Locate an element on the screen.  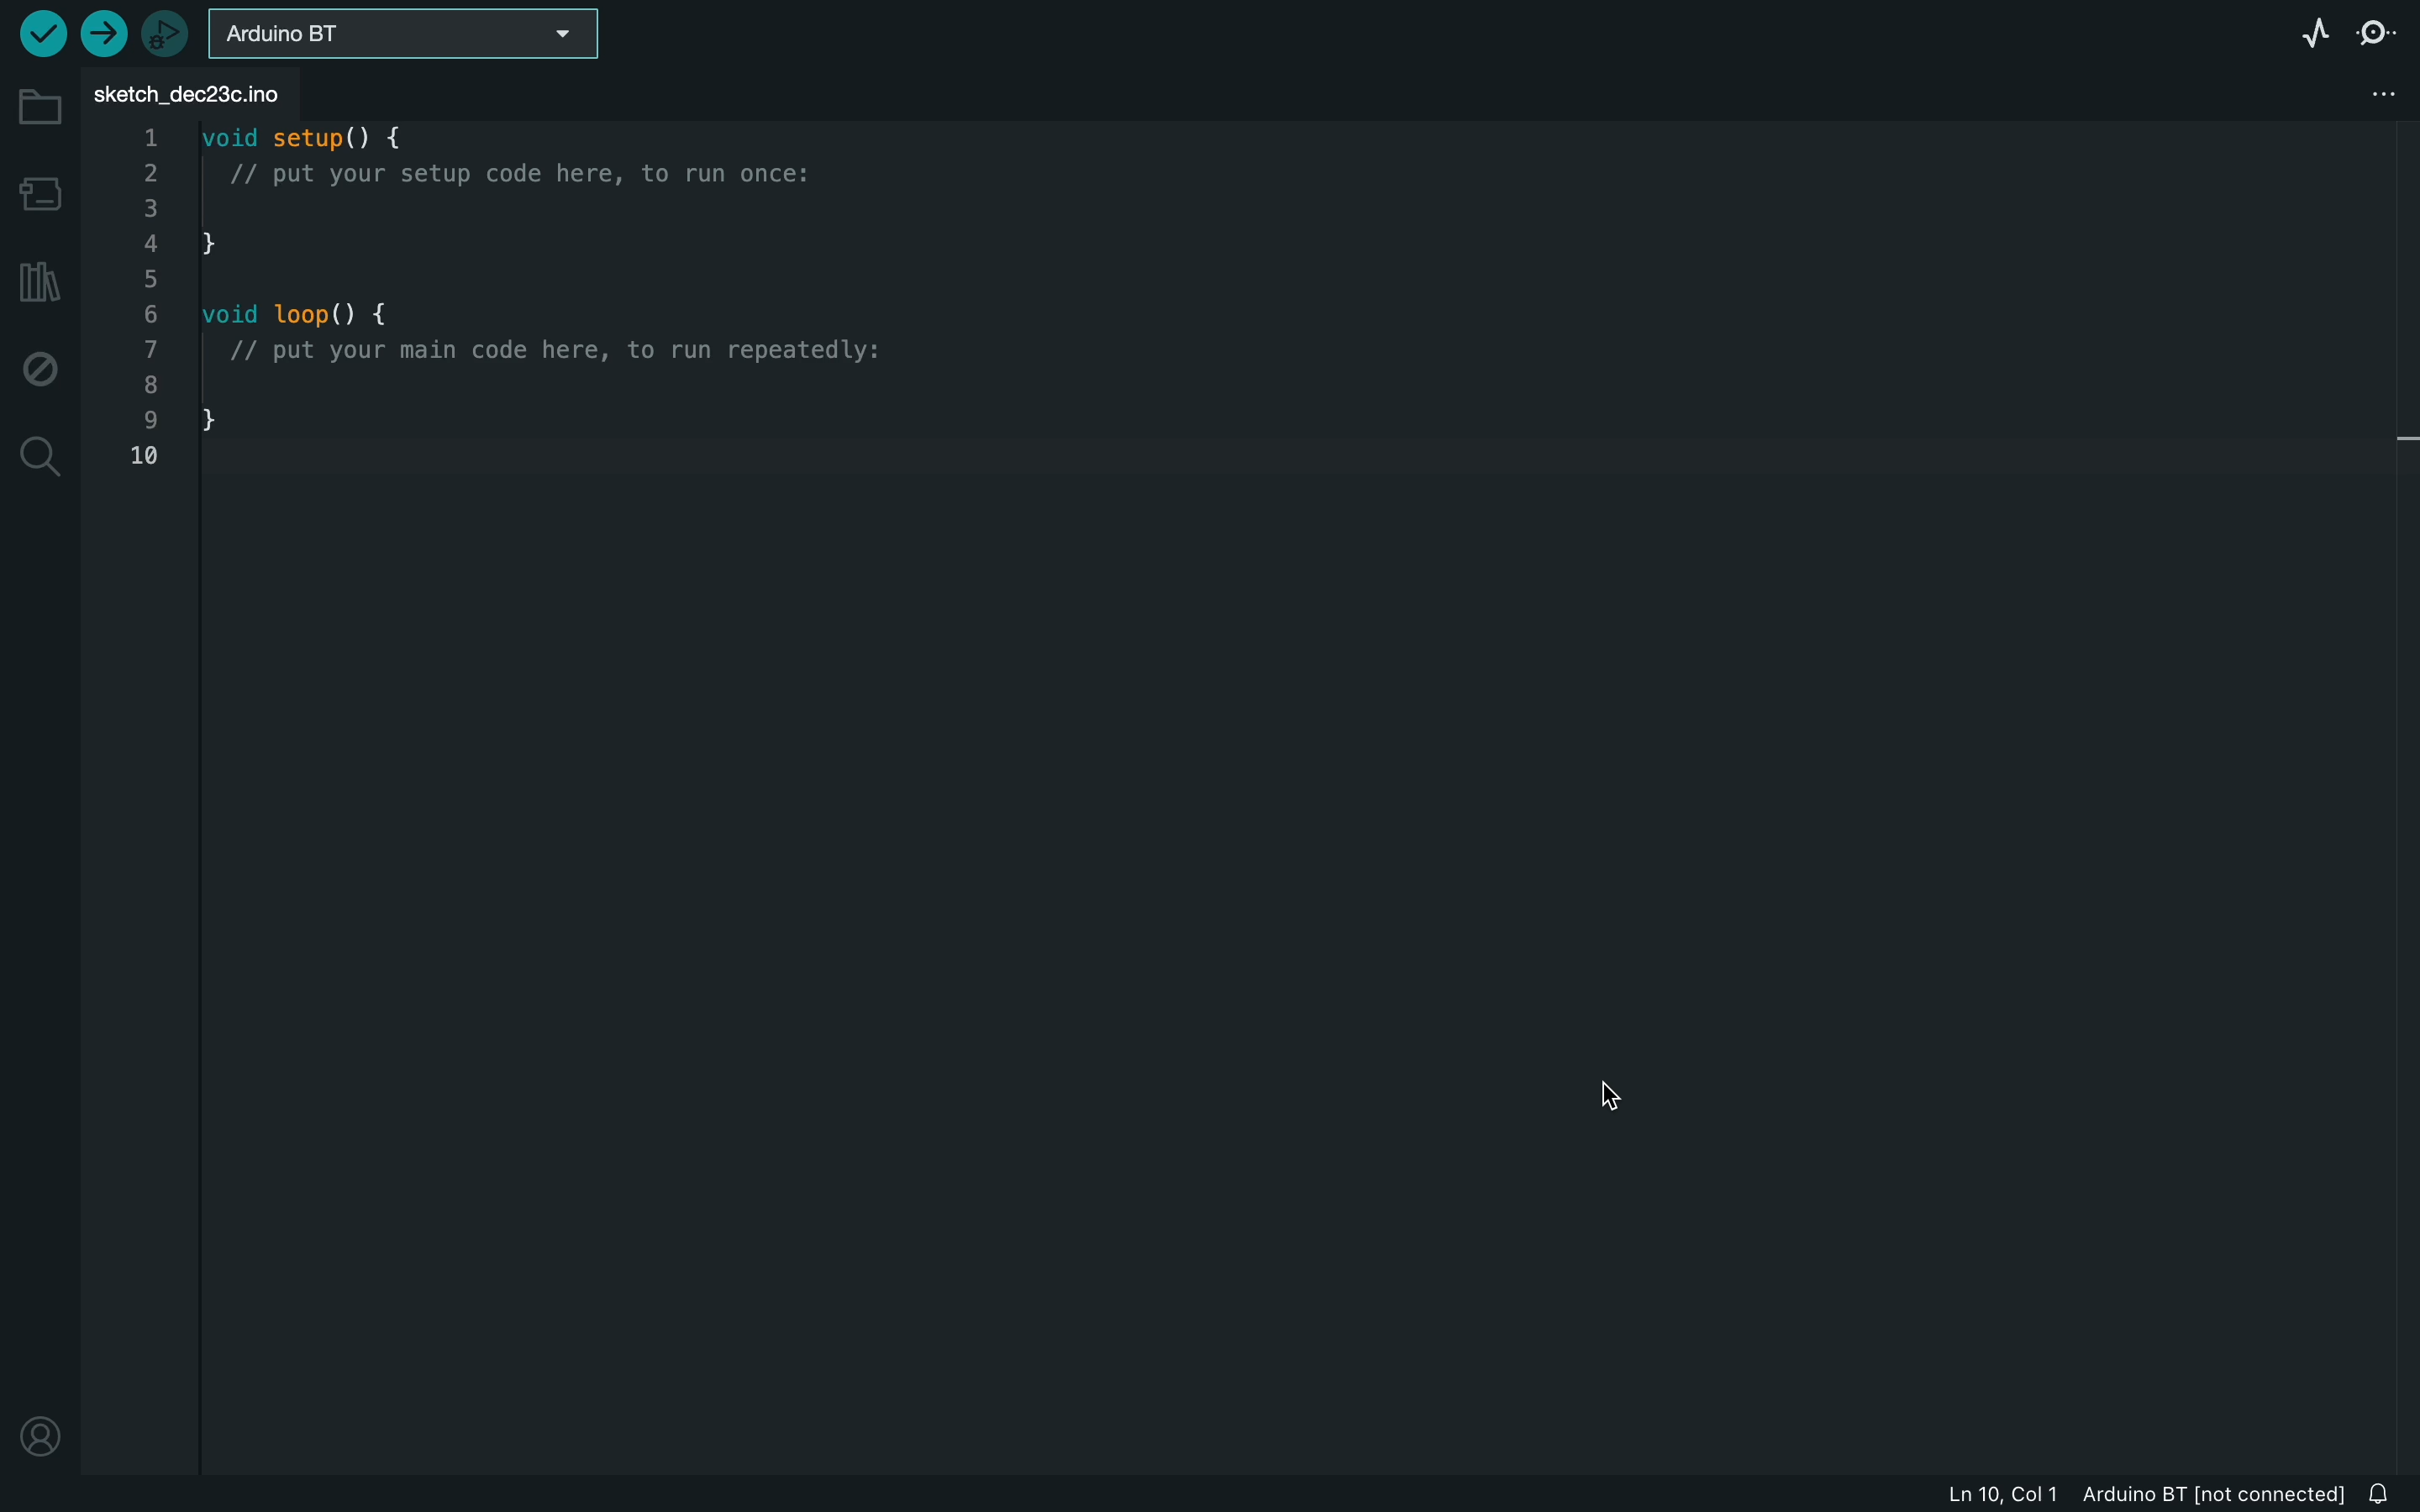
file settings is located at coordinates (2369, 91).